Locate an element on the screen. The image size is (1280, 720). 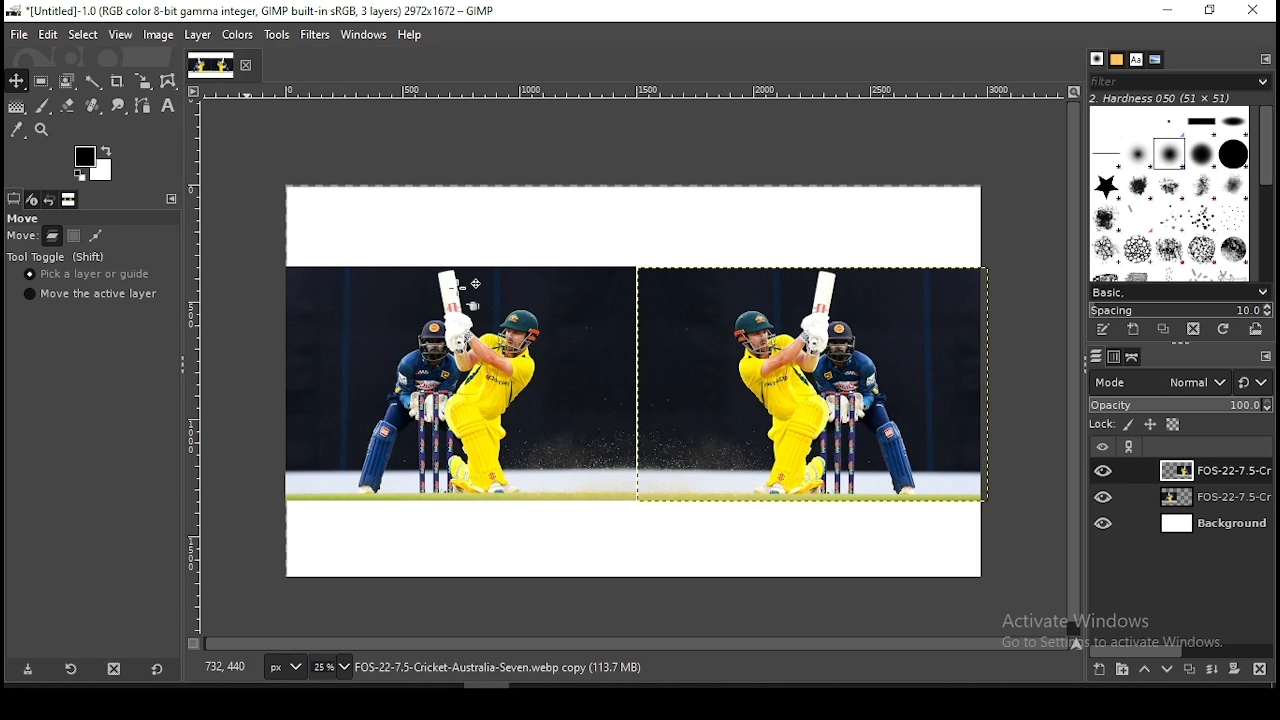
tool is located at coordinates (169, 198).